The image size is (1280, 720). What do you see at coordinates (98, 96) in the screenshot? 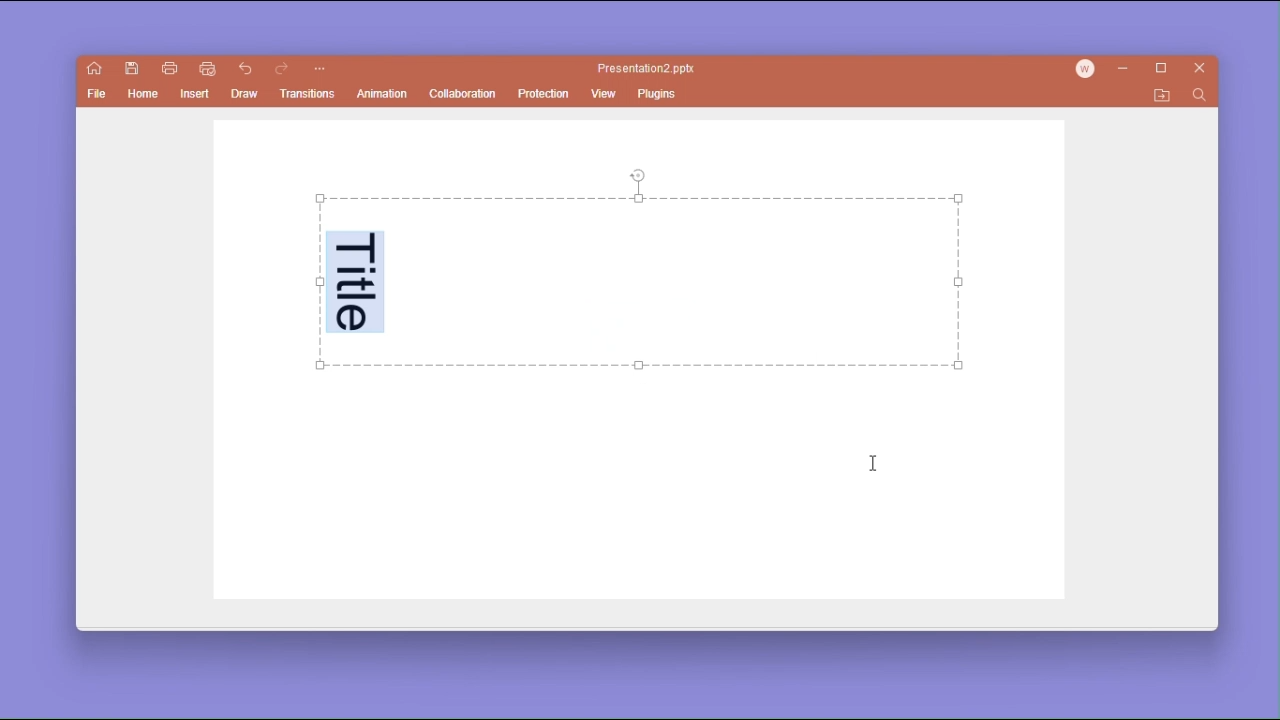
I see `file` at bounding box center [98, 96].